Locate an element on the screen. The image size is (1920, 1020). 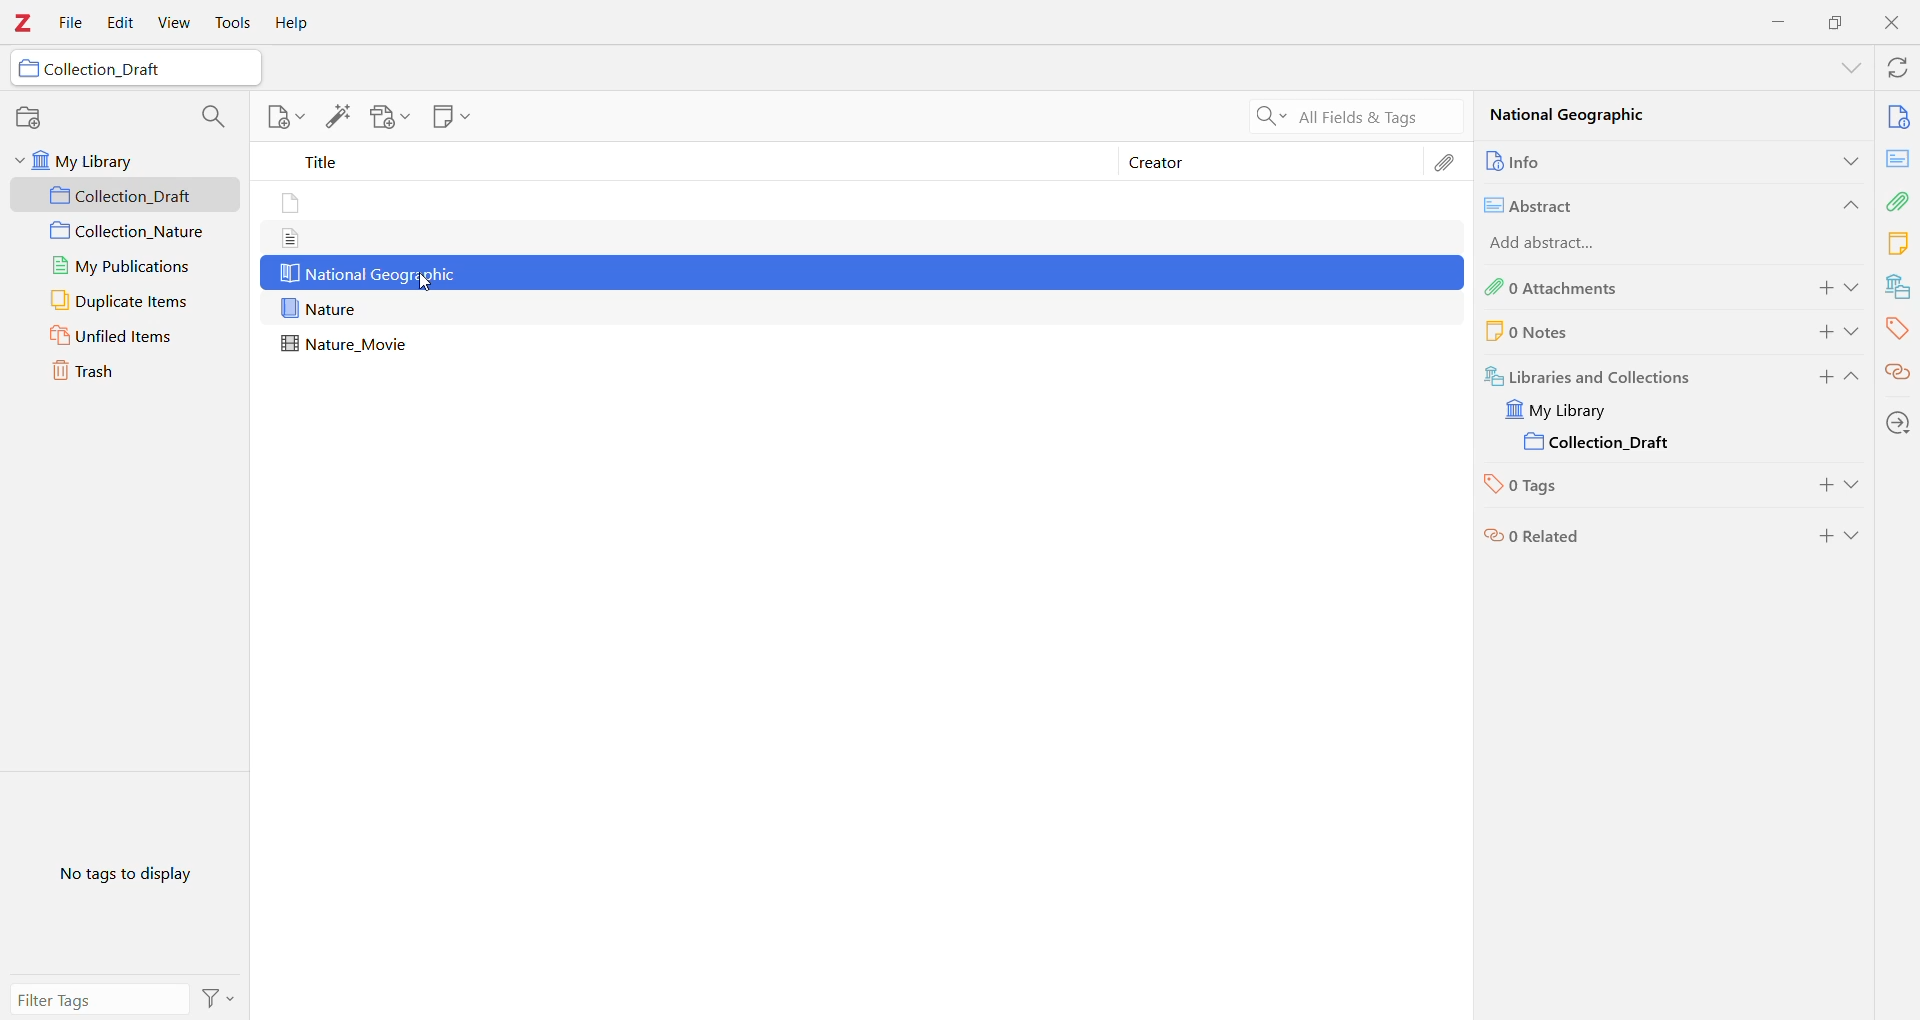
No tags to display is located at coordinates (123, 873).